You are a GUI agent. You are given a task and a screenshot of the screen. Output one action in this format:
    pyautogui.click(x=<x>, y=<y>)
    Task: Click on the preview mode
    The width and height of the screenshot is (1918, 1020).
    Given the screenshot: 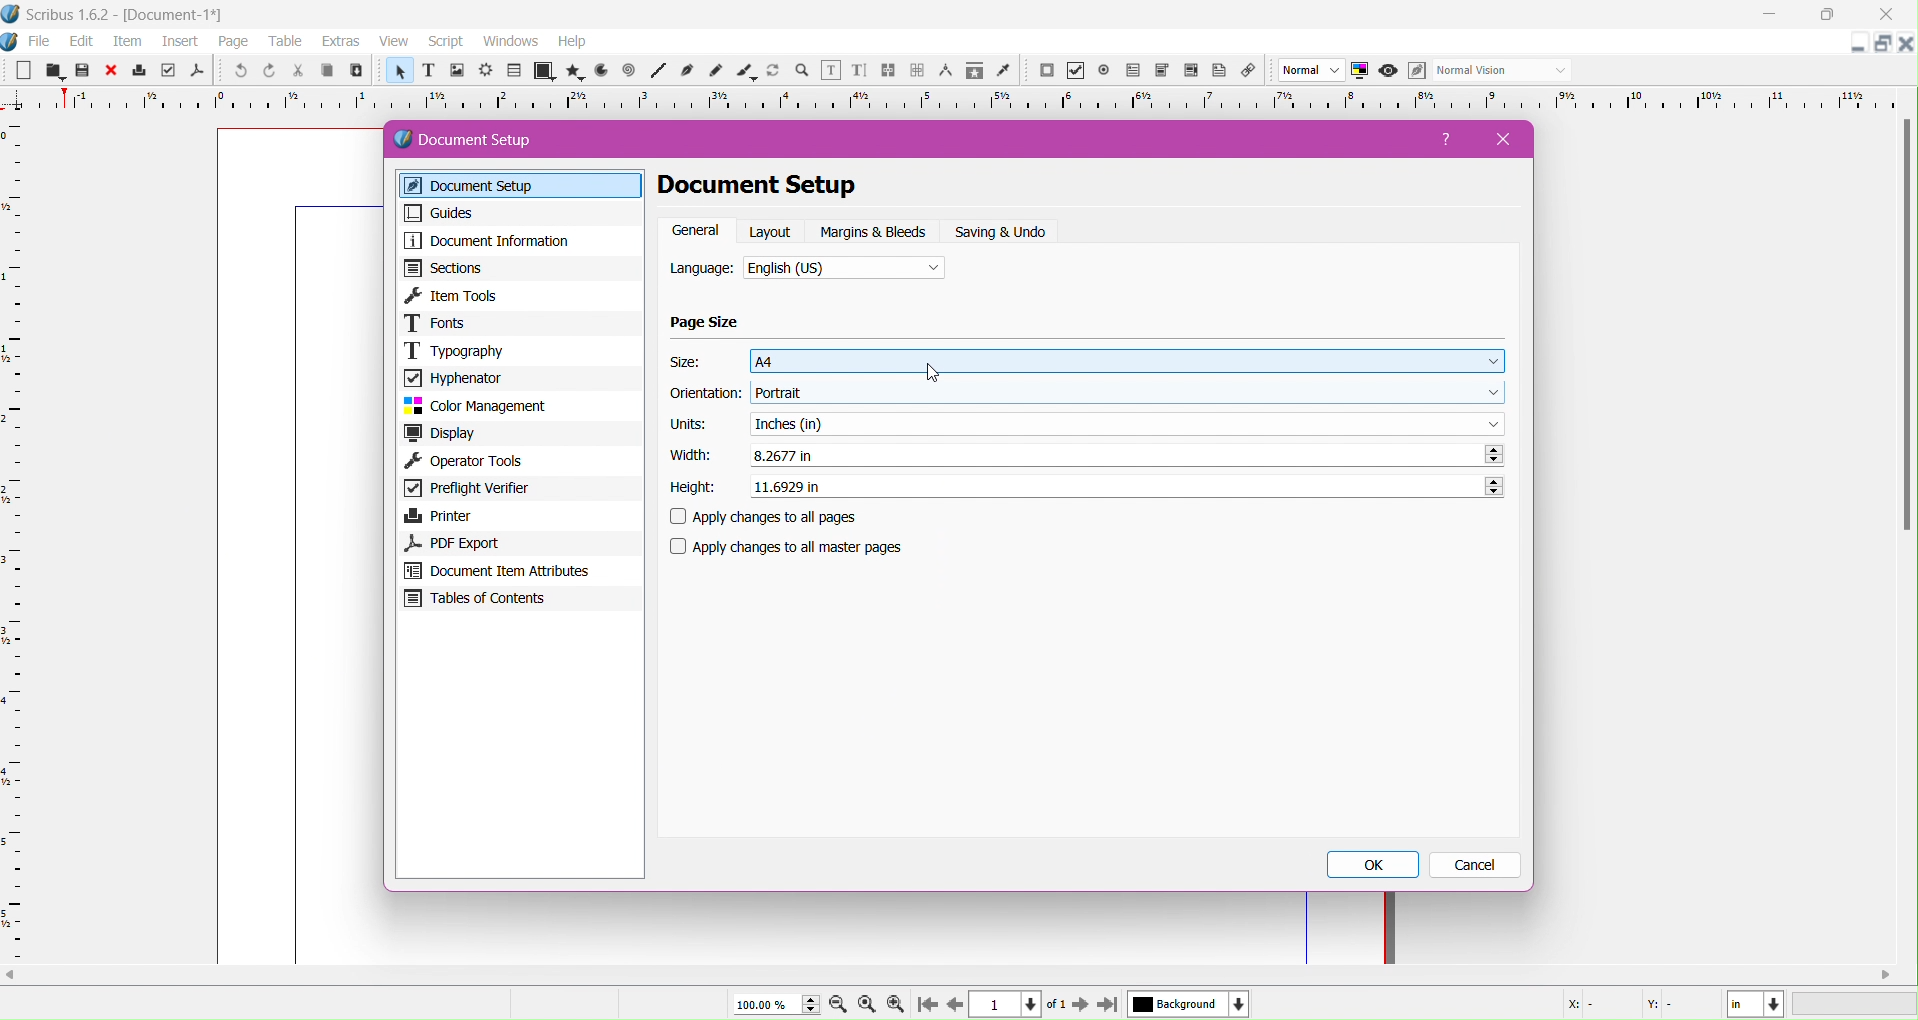 What is the action you would take?
    pyautogui.click(x=1386, y=71)
    